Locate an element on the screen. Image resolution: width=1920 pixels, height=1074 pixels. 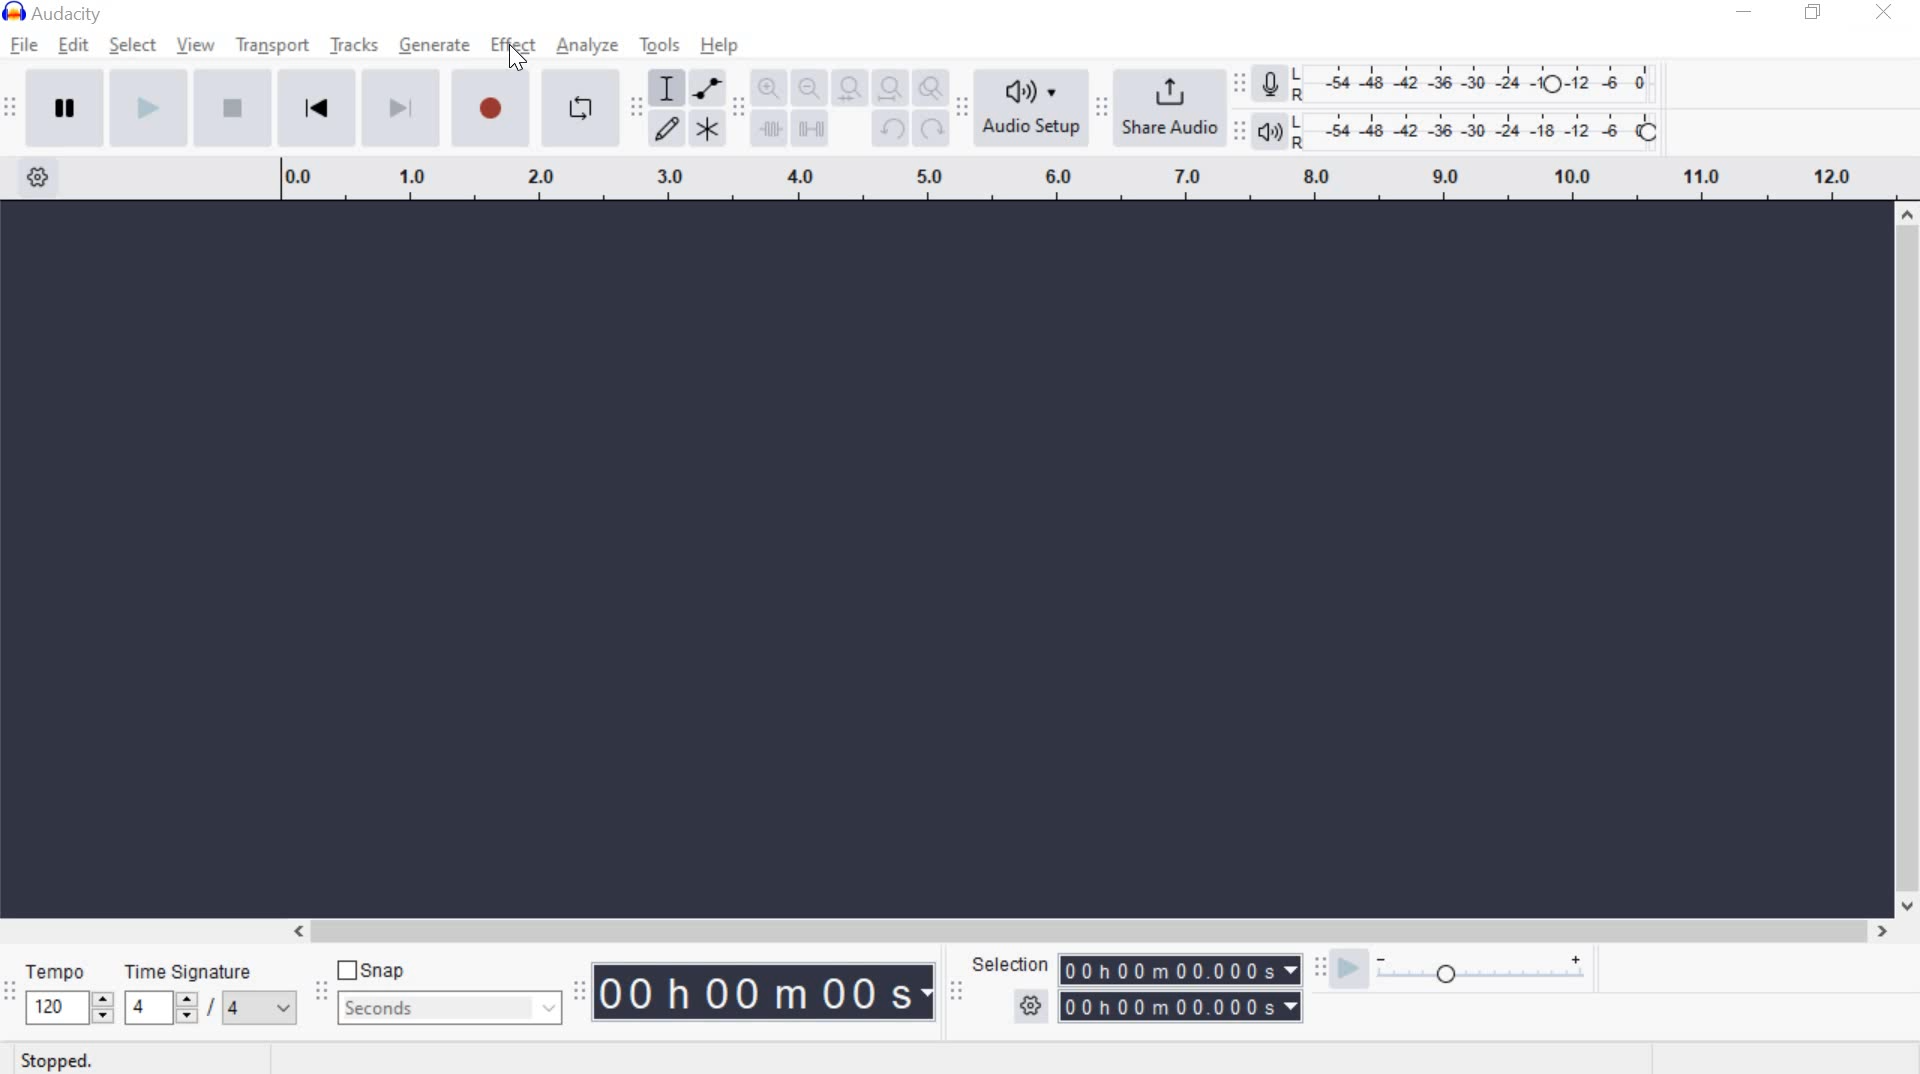
Enable Looping is located at coordinates (576, 110).